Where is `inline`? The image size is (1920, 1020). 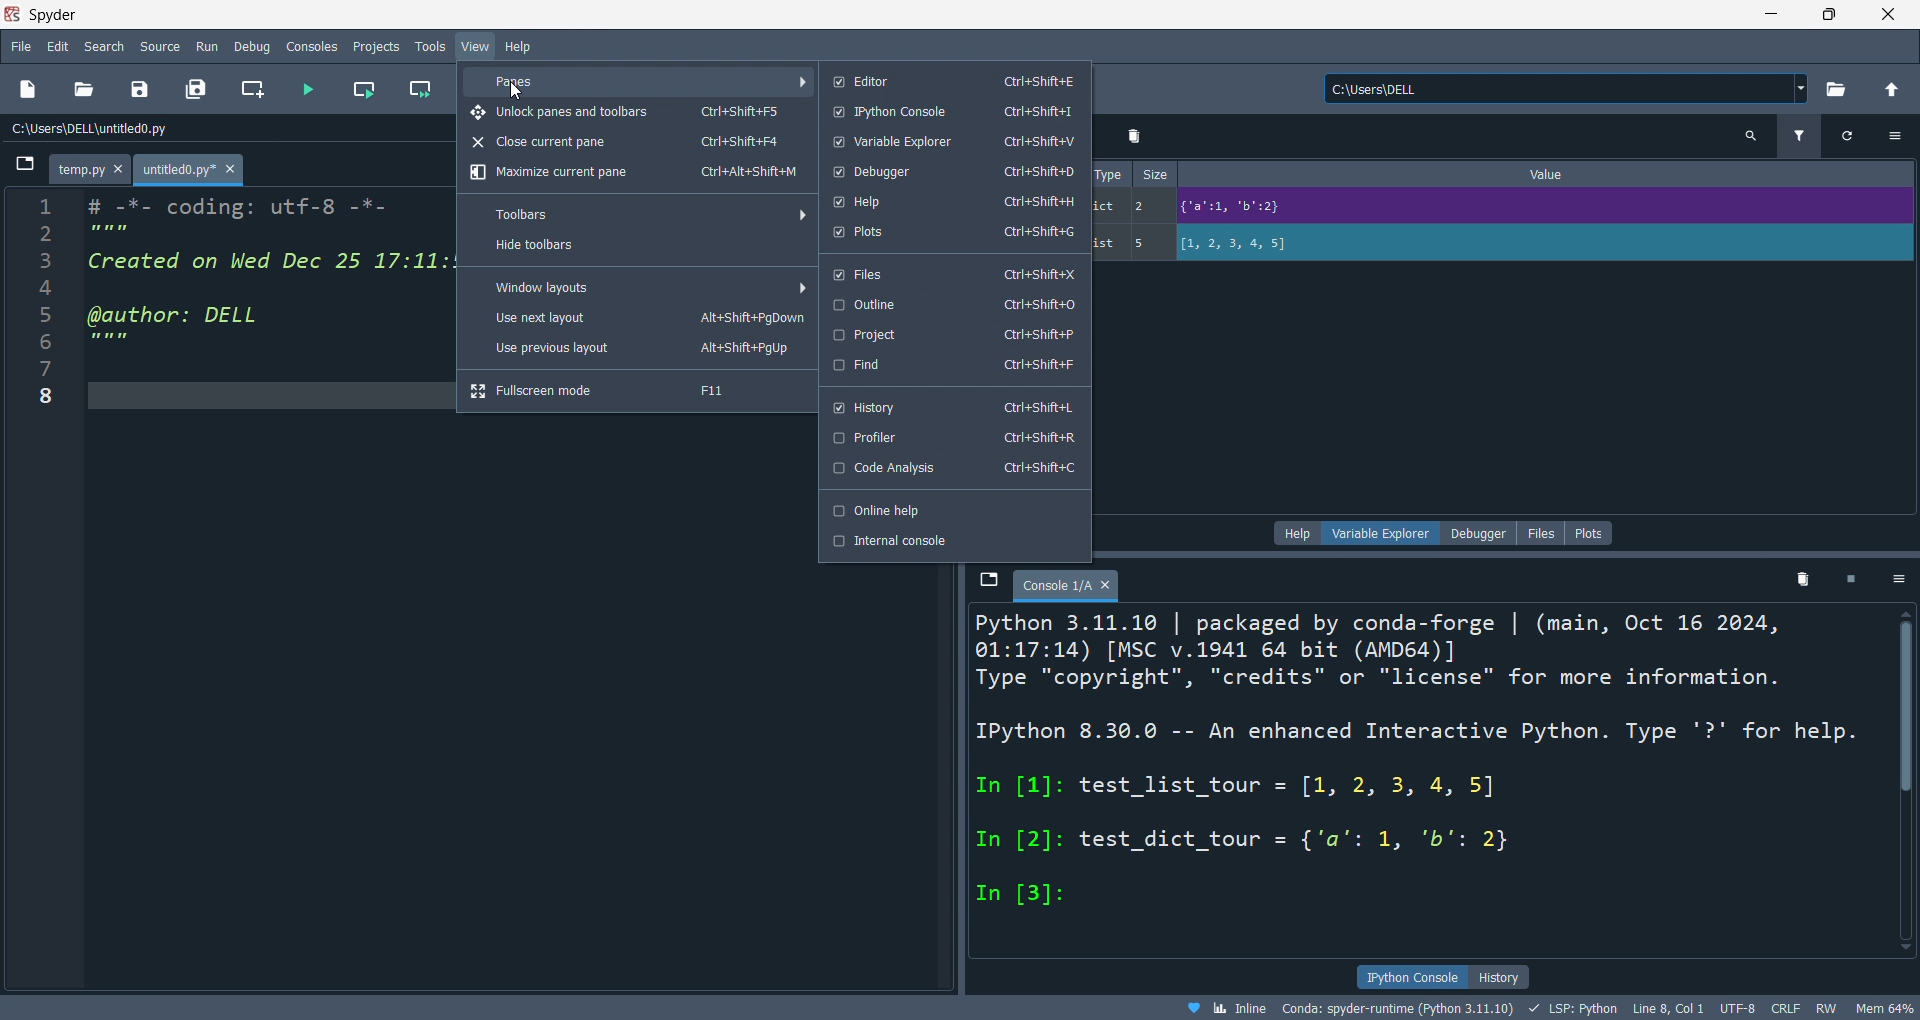 inline is located at coordinates (1225, 1008).